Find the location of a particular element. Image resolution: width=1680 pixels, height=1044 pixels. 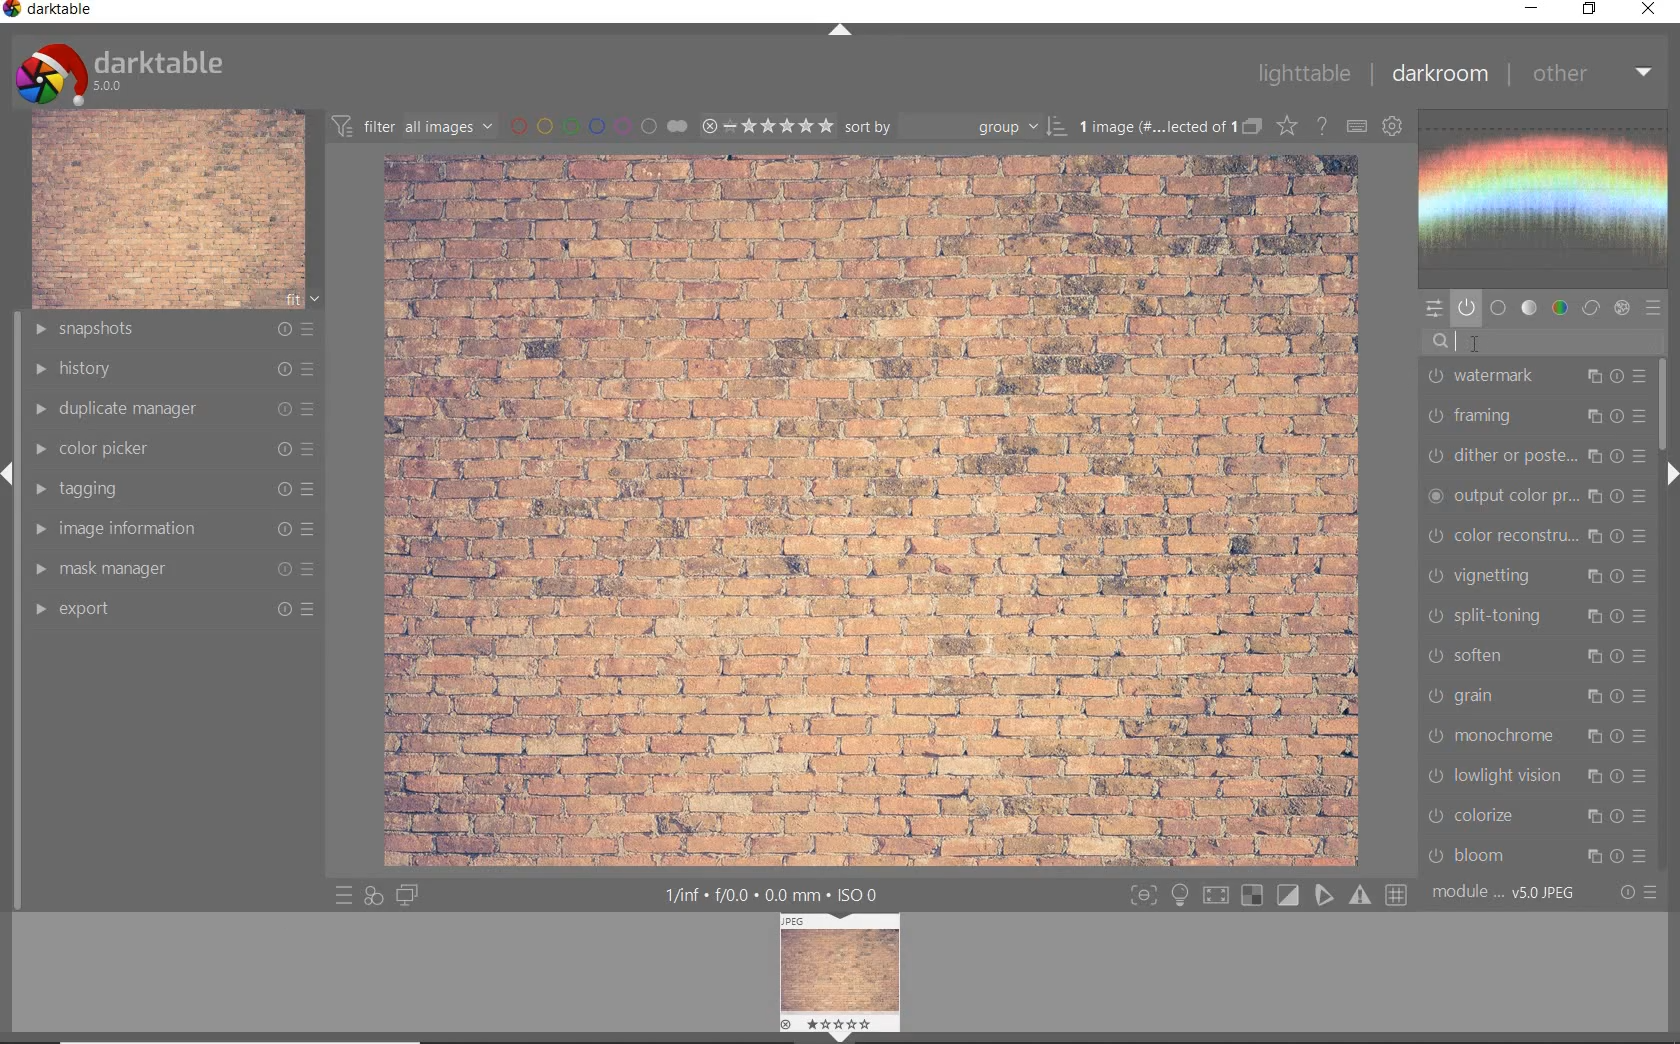

tagging is located at coordinates (177, 489).